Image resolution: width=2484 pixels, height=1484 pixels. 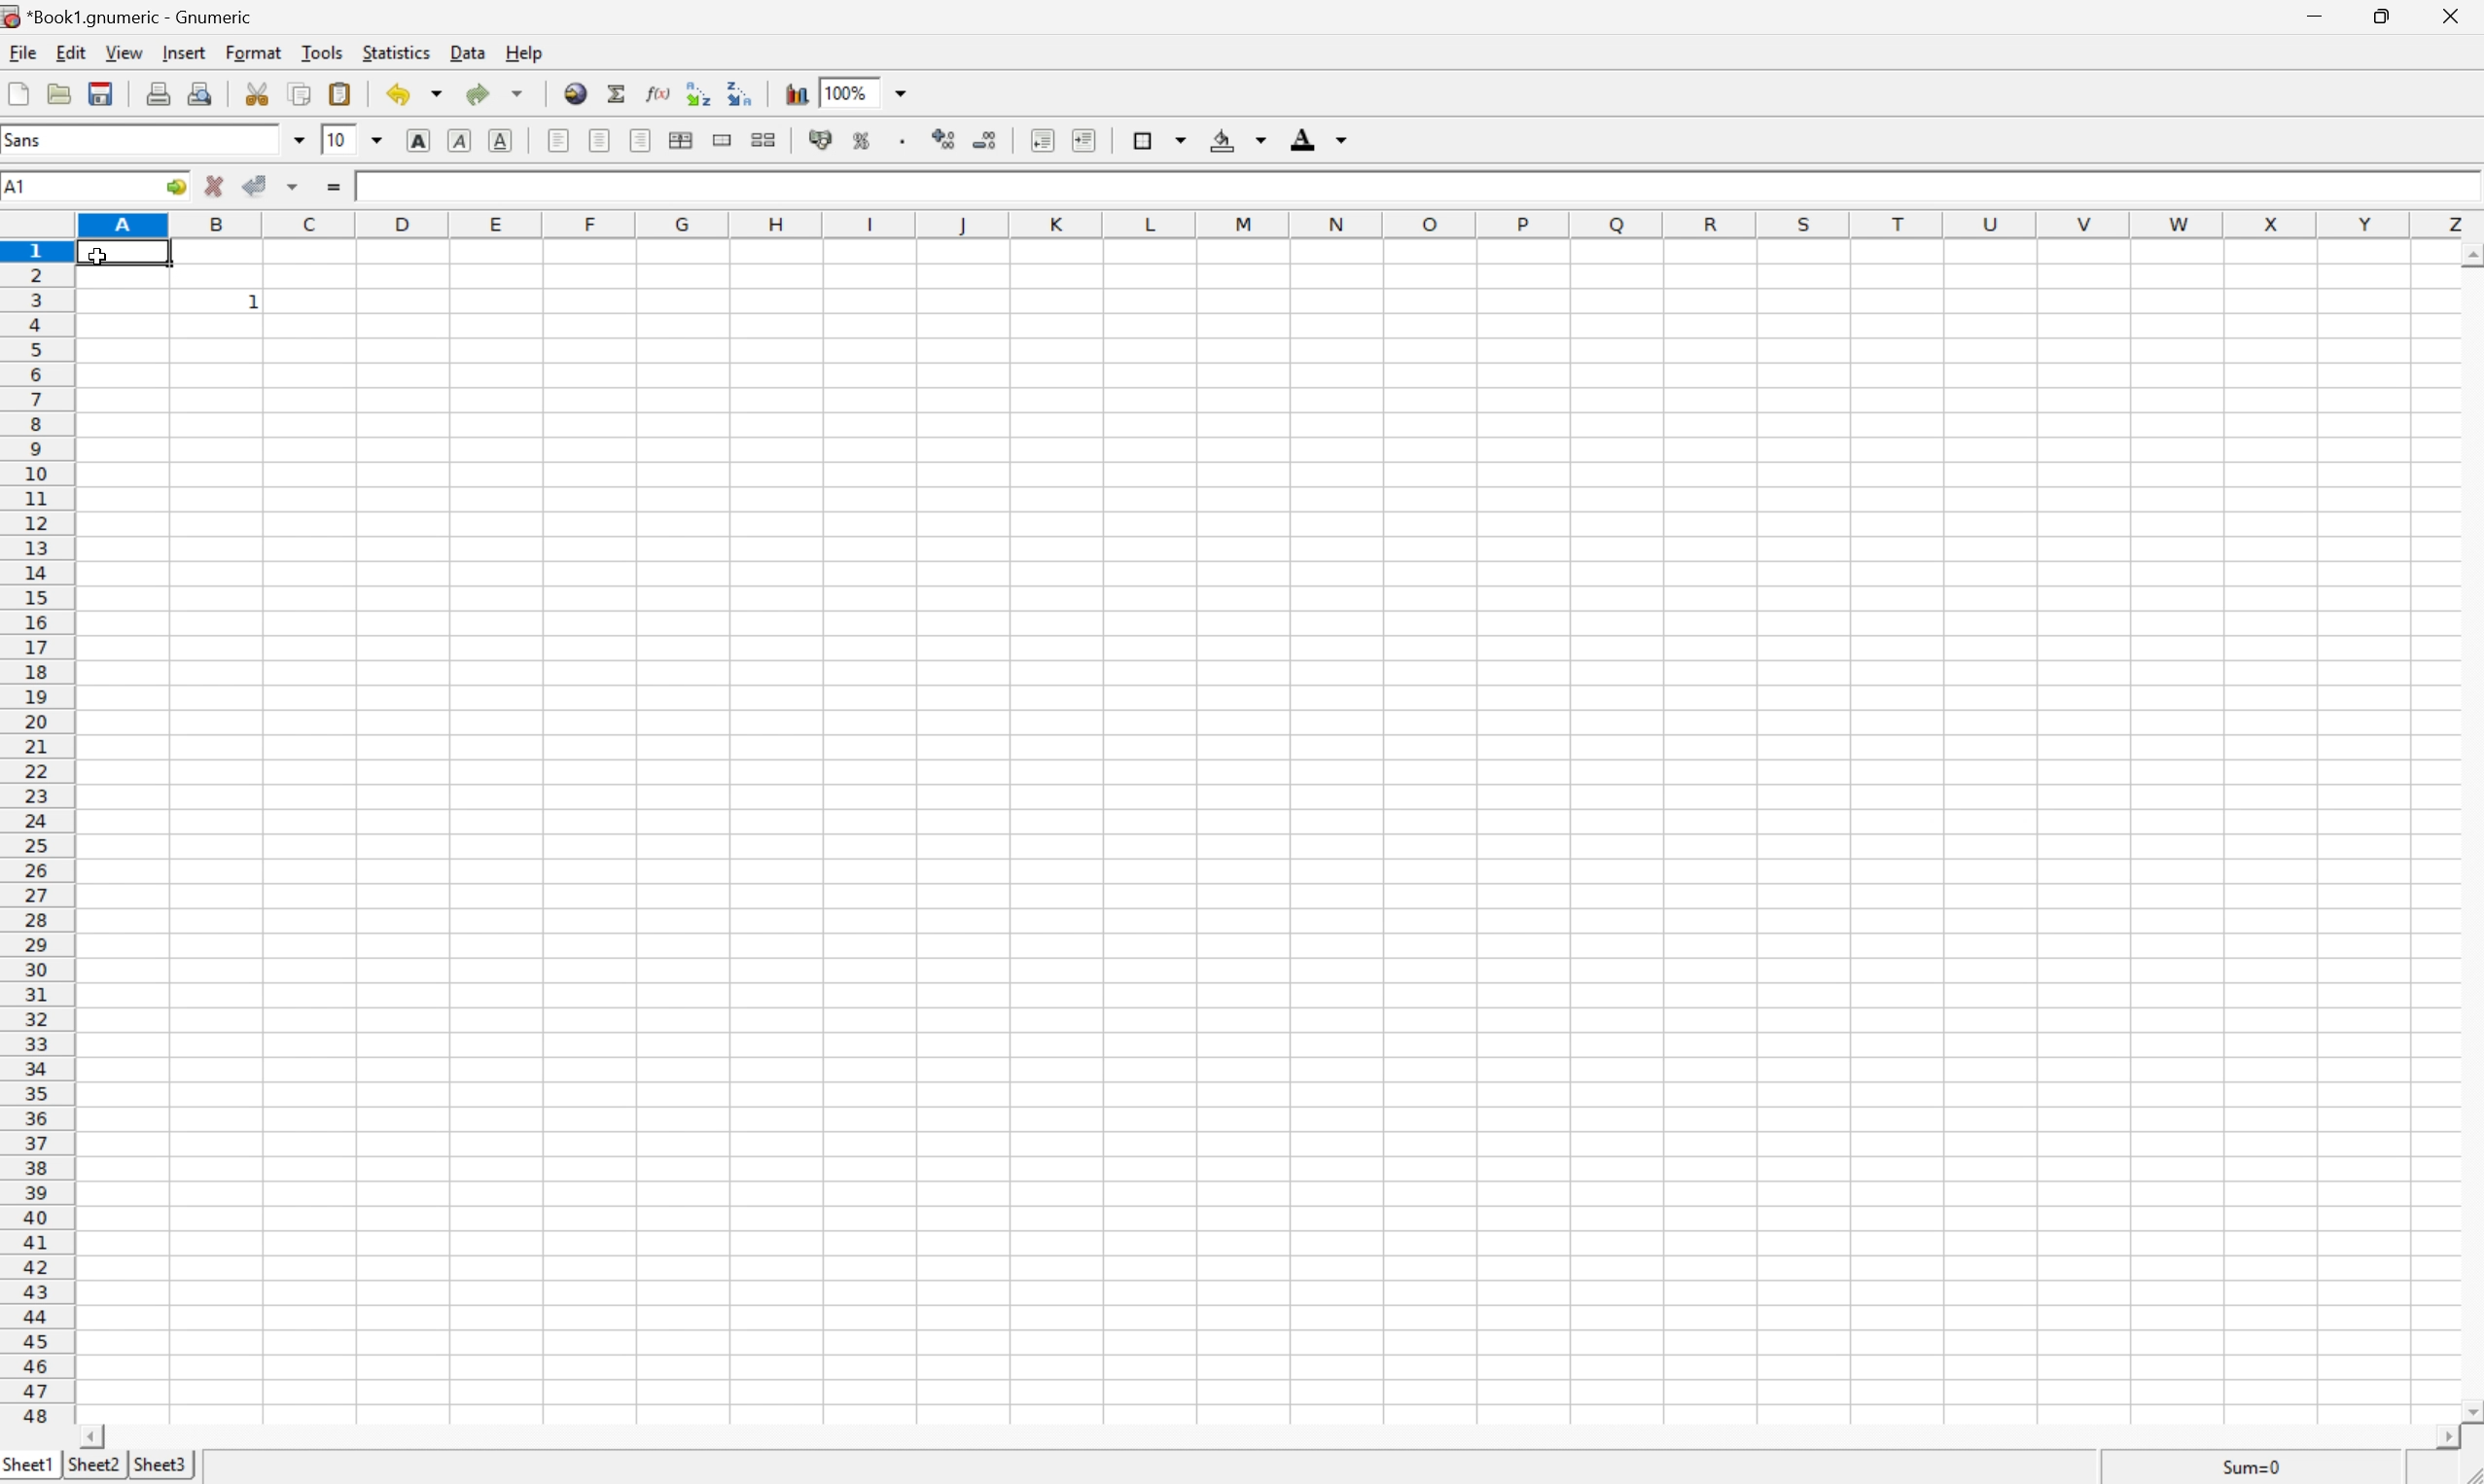 What do you see at coordinates (797, 91) in the screenshot?
I see `insert chart` at bounding box center [797, 91].